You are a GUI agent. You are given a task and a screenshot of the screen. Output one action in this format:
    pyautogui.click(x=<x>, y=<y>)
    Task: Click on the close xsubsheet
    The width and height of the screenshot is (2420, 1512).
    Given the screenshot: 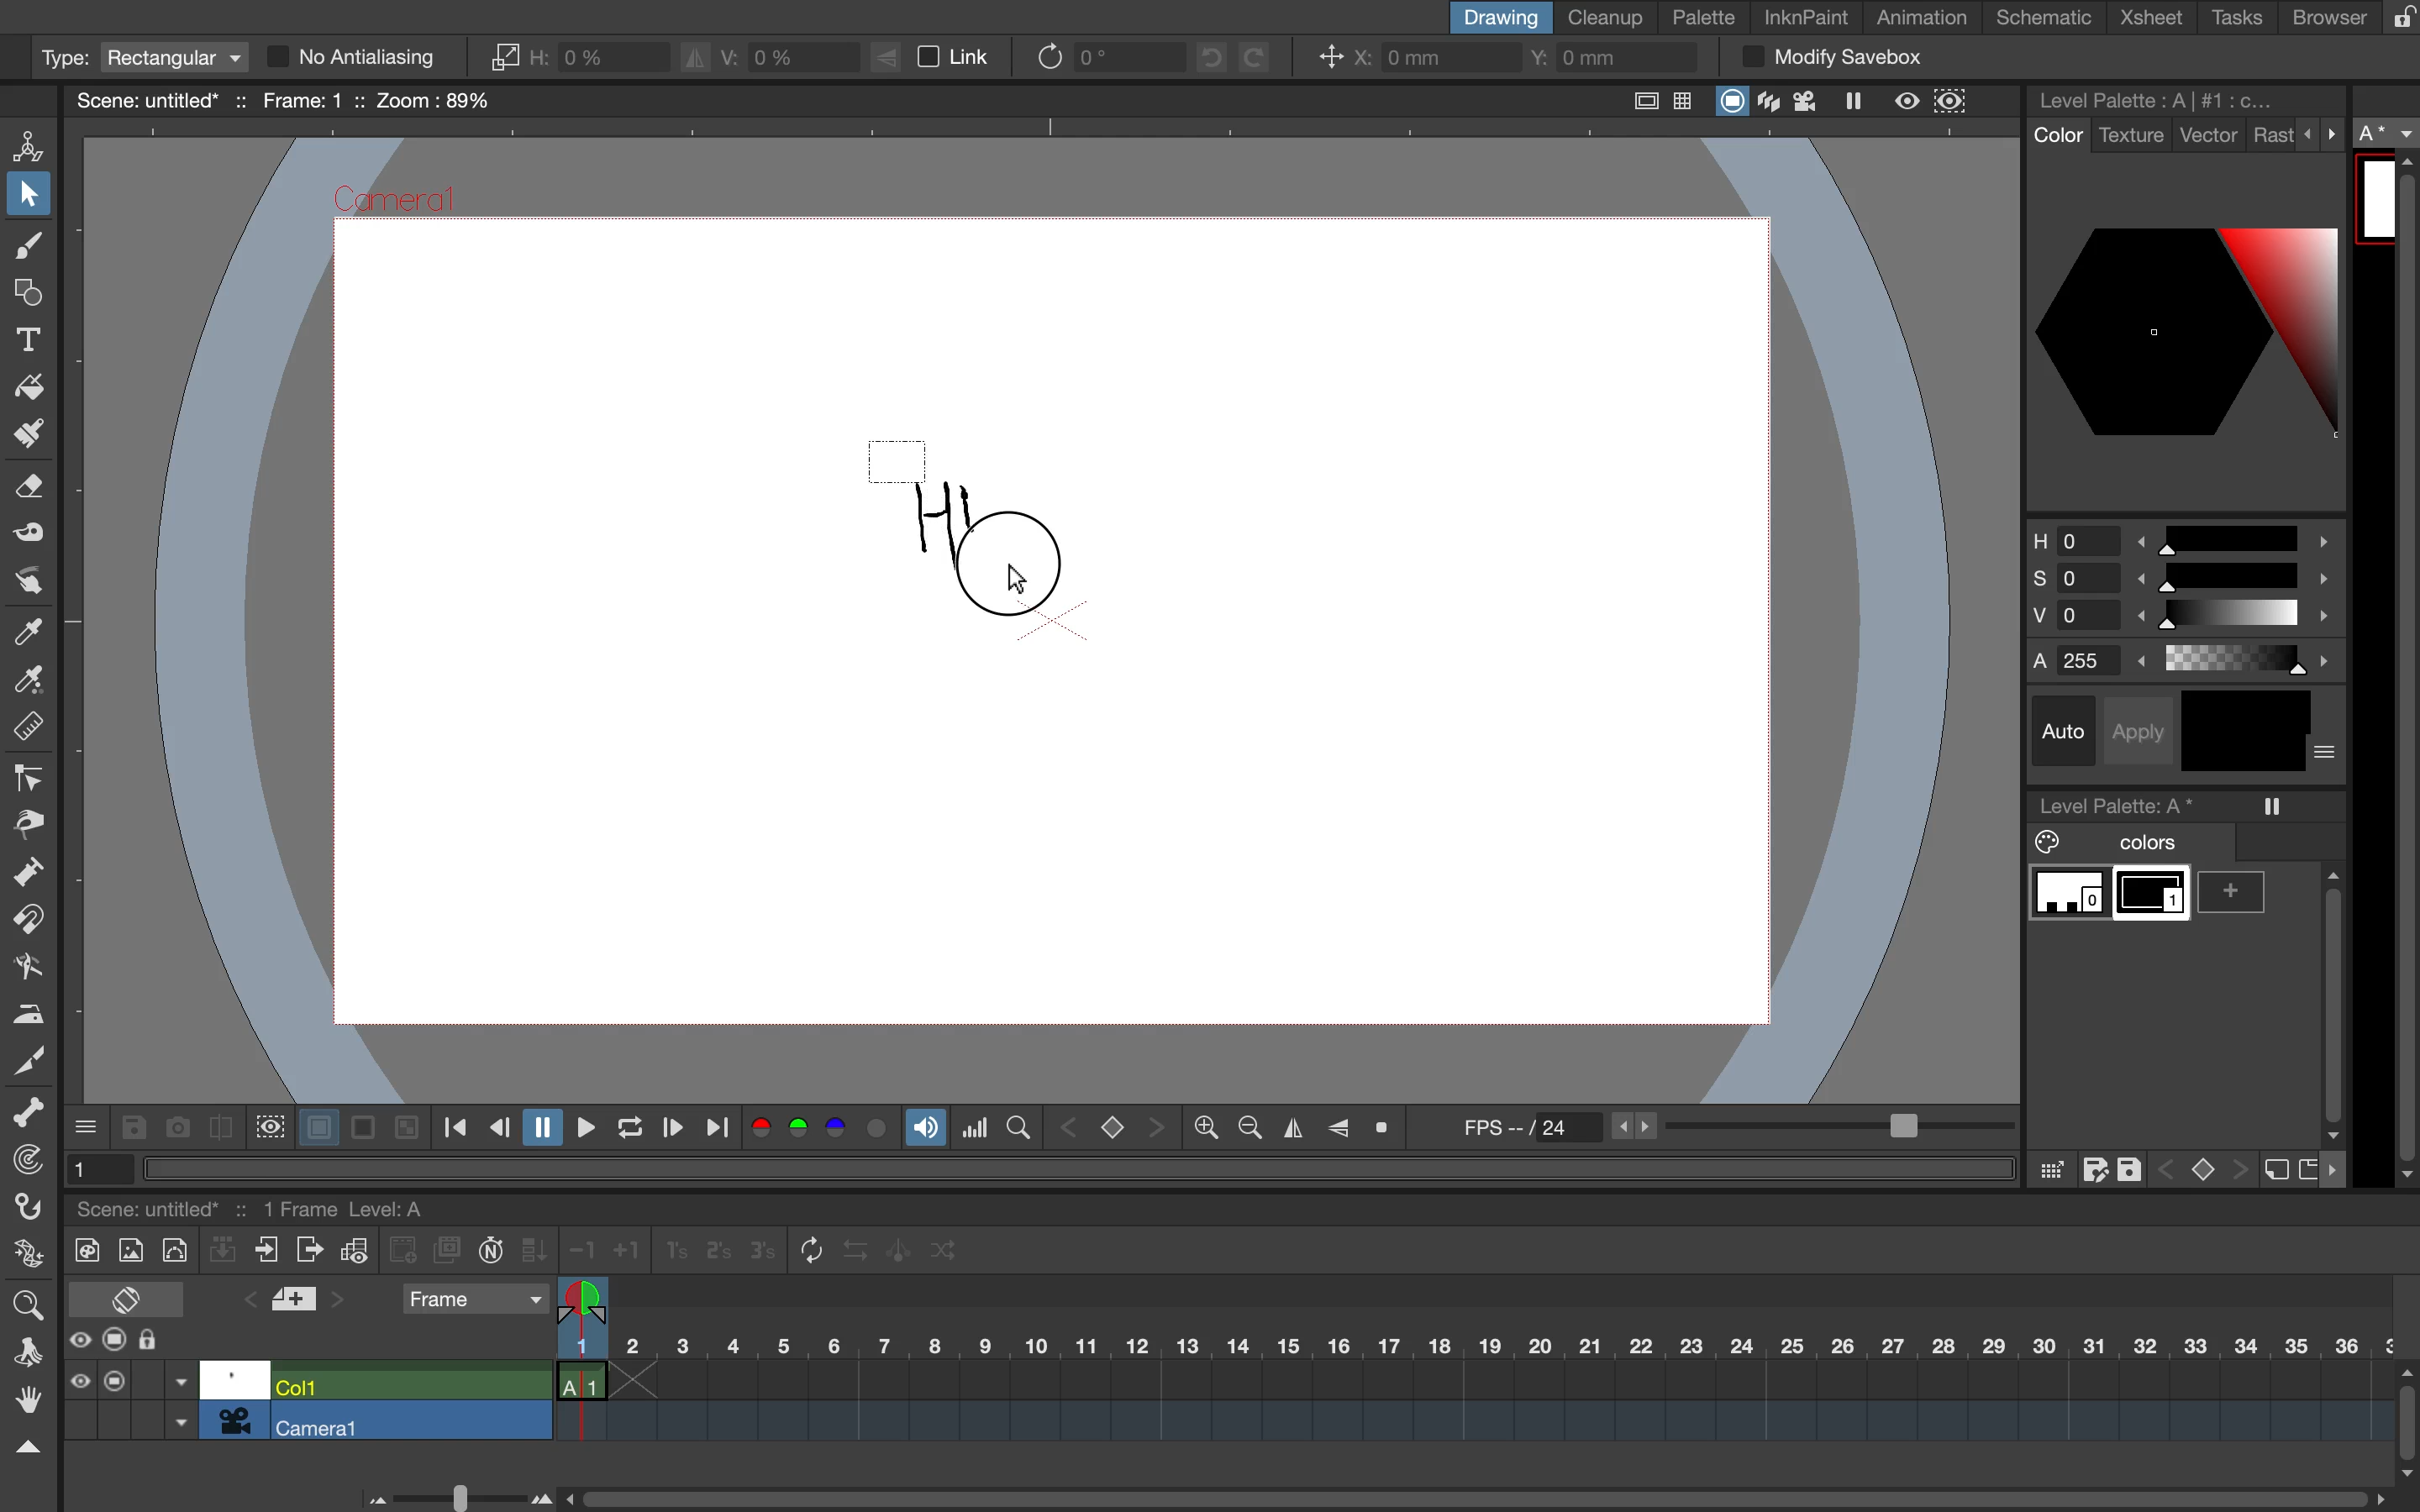 What is the action you would take?
    pyautogui.click(x=267, y=1251)
    